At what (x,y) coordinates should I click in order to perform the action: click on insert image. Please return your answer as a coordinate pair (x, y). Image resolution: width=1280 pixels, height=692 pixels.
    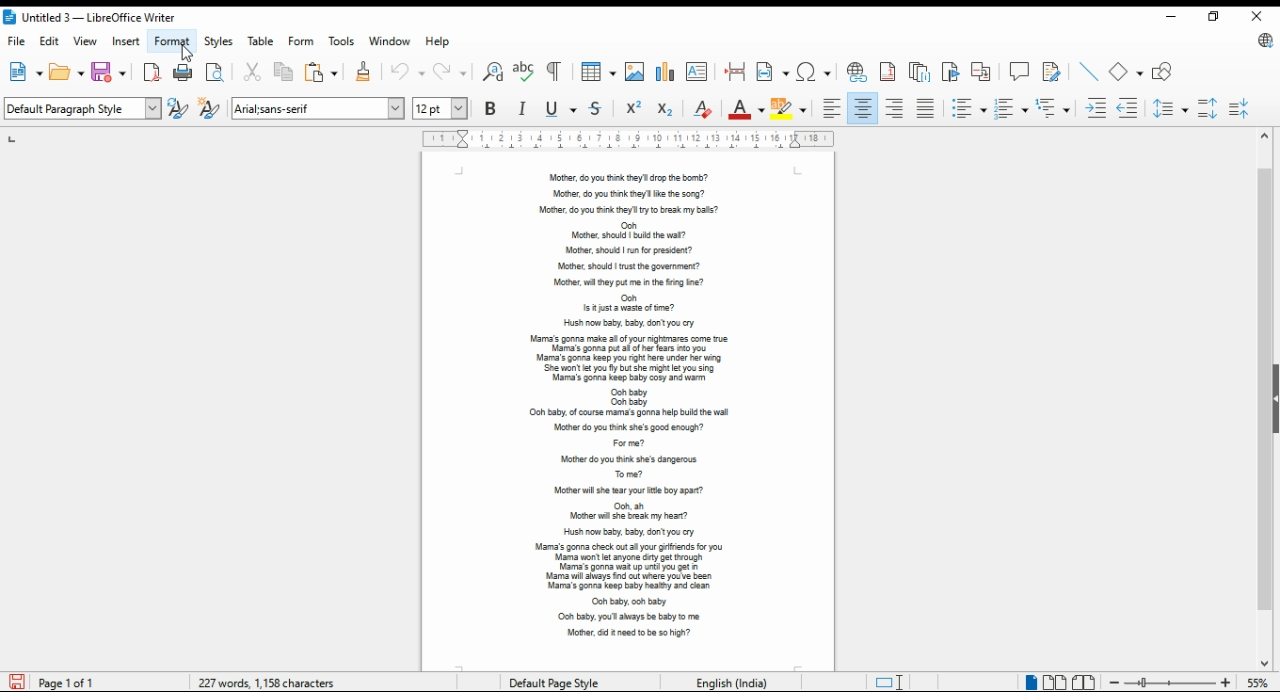
    Looking at the image, I should click on (636, 71).